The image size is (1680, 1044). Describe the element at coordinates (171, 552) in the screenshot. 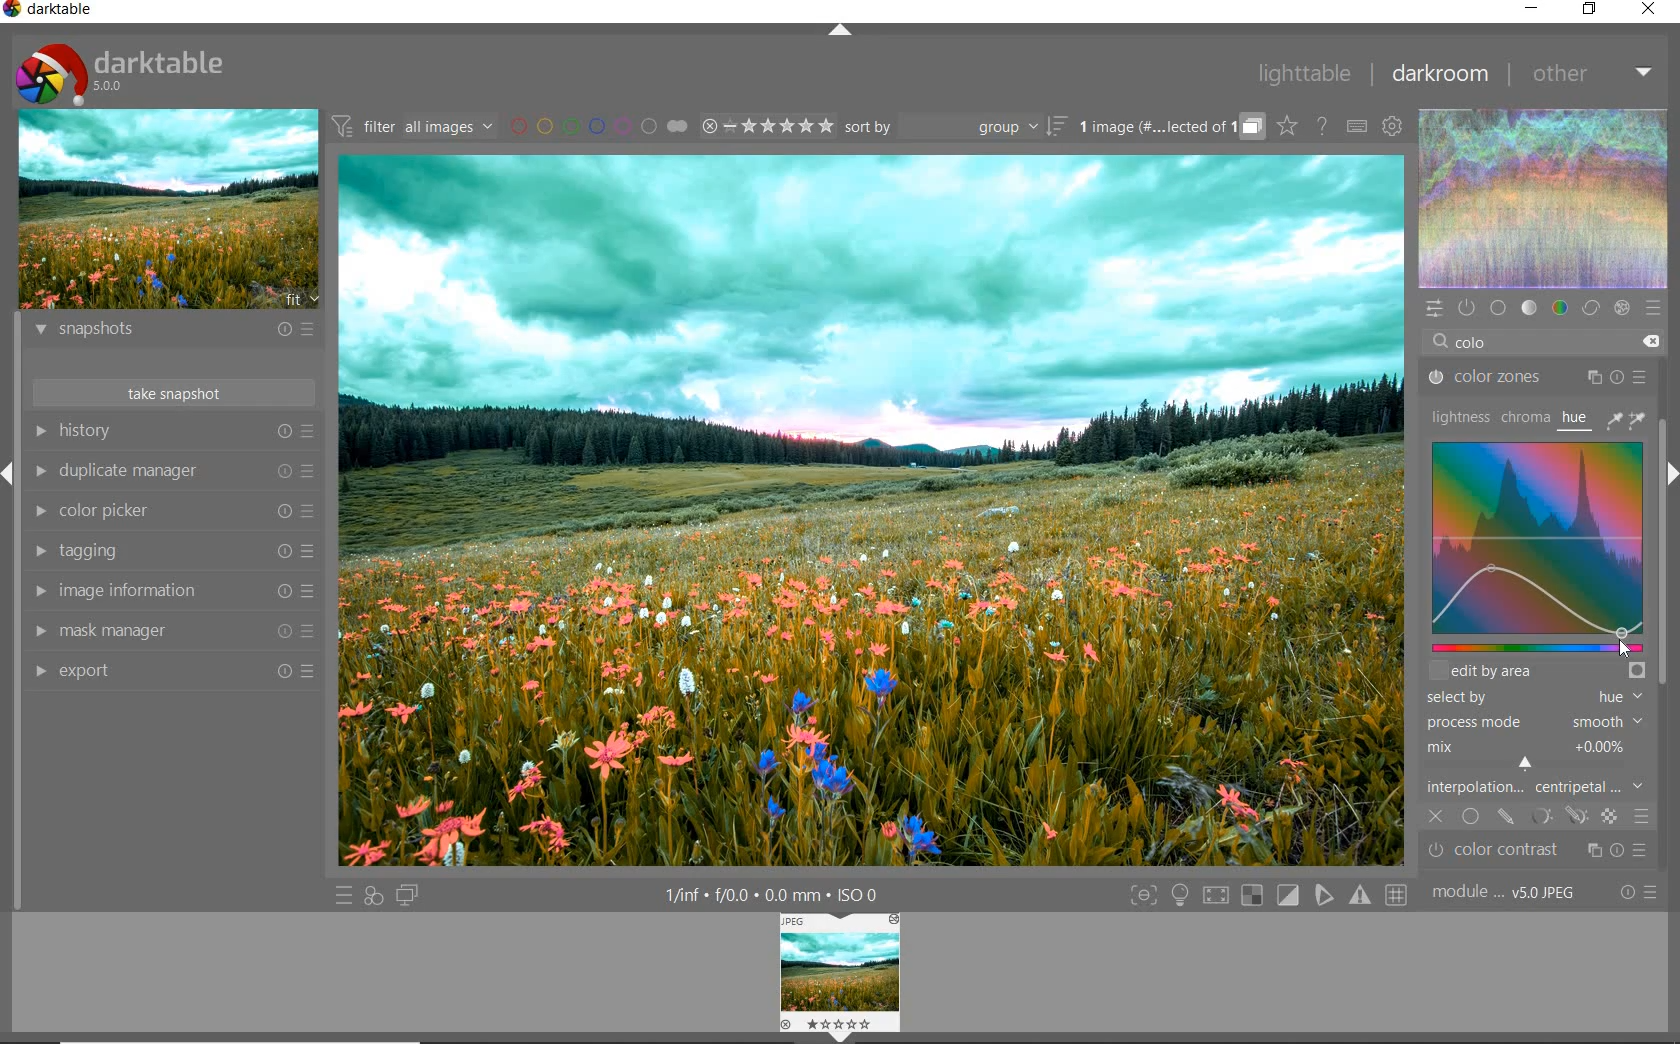

I see `tagging` at that location.